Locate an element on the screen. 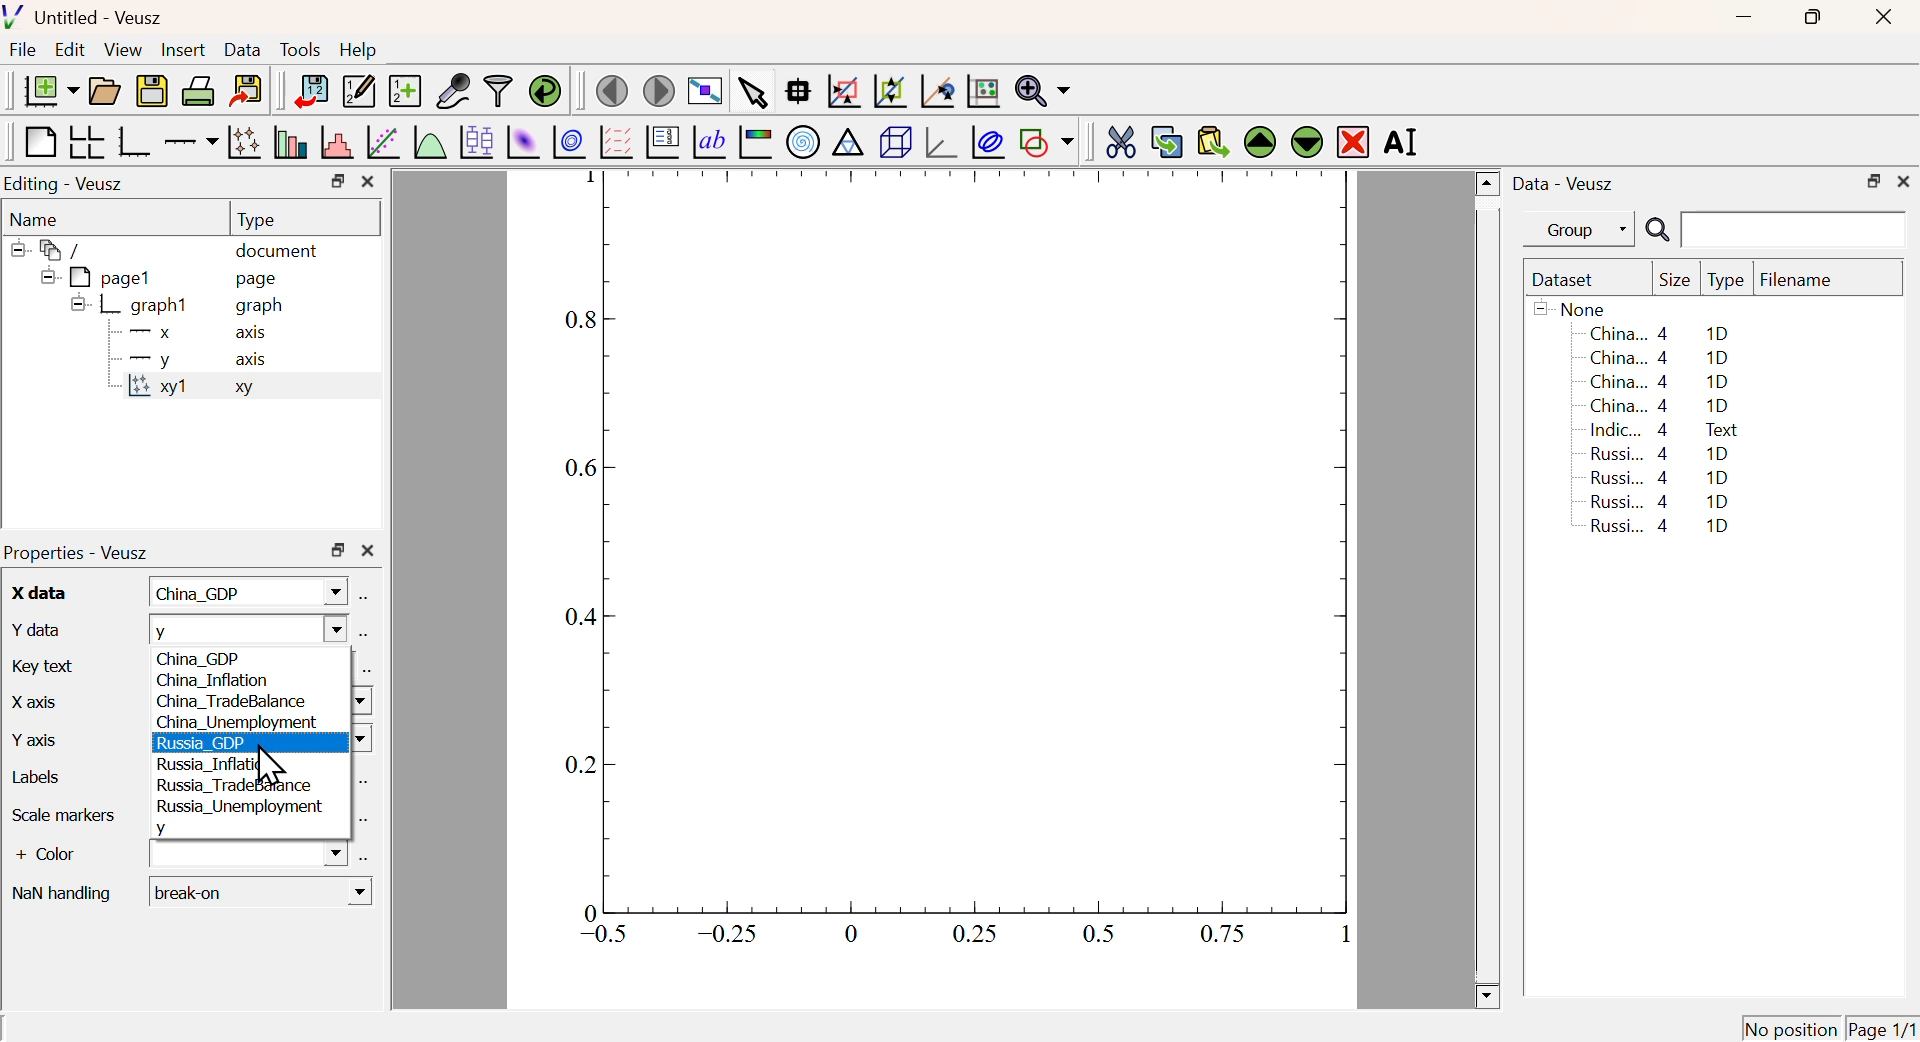 This screenshot has width=1920, height=1042. Open a document is located at coordinates (103, 91).